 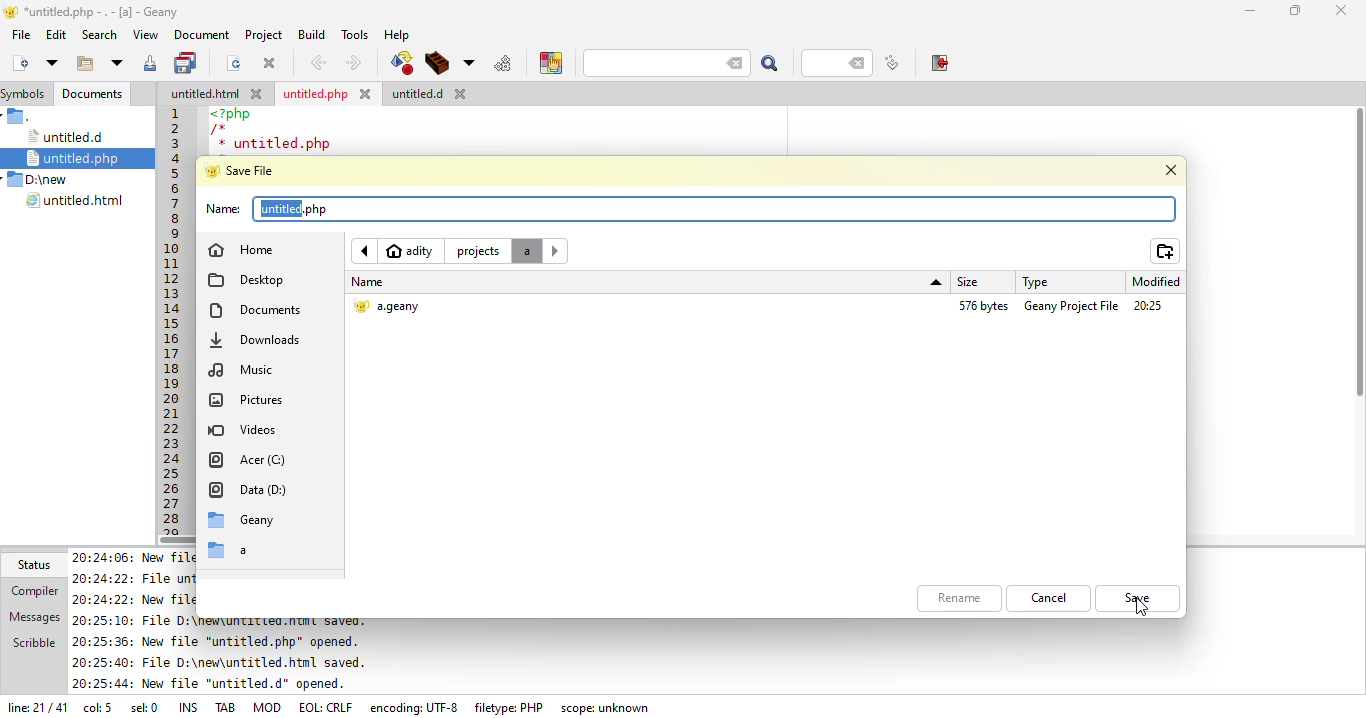 I want to click on geany, so click(x=1071, y=305).